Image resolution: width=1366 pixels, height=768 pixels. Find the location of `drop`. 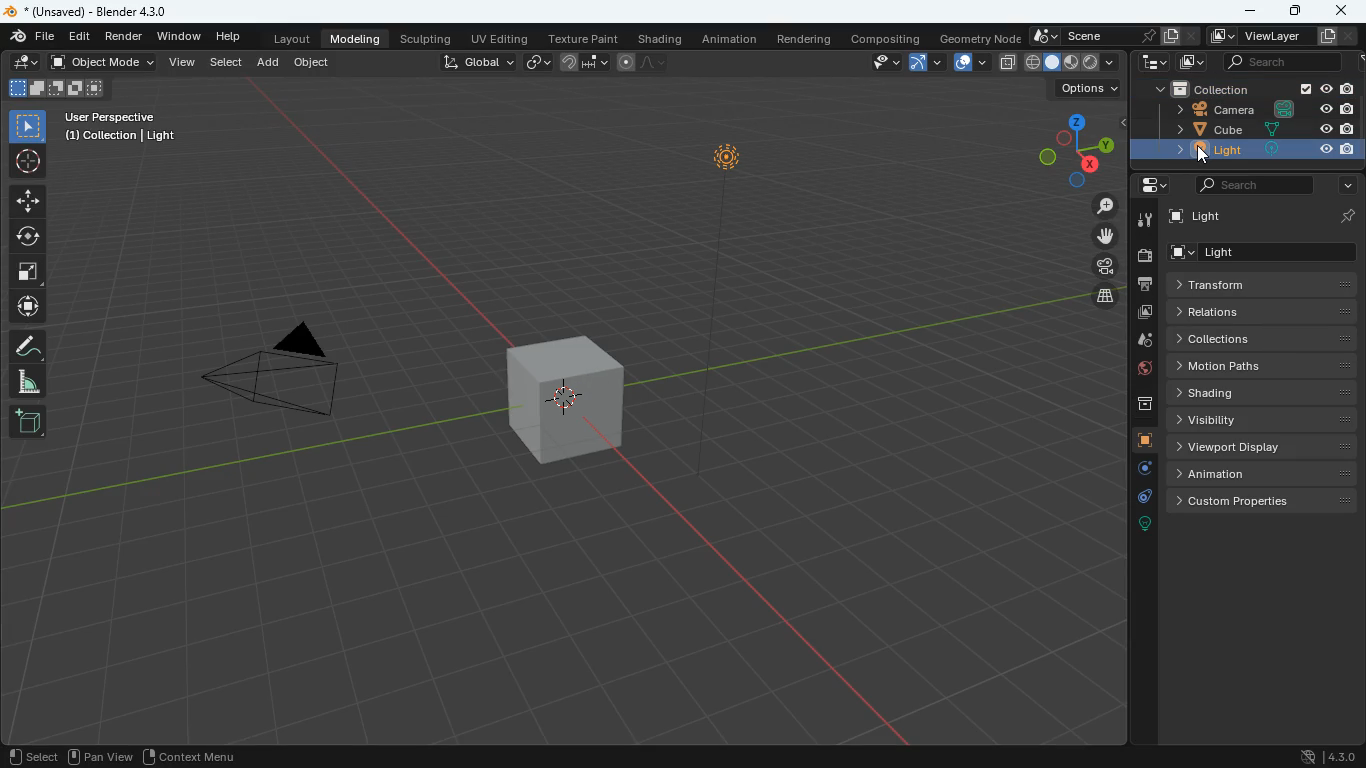

drop is located at coordinates (1145, 340).